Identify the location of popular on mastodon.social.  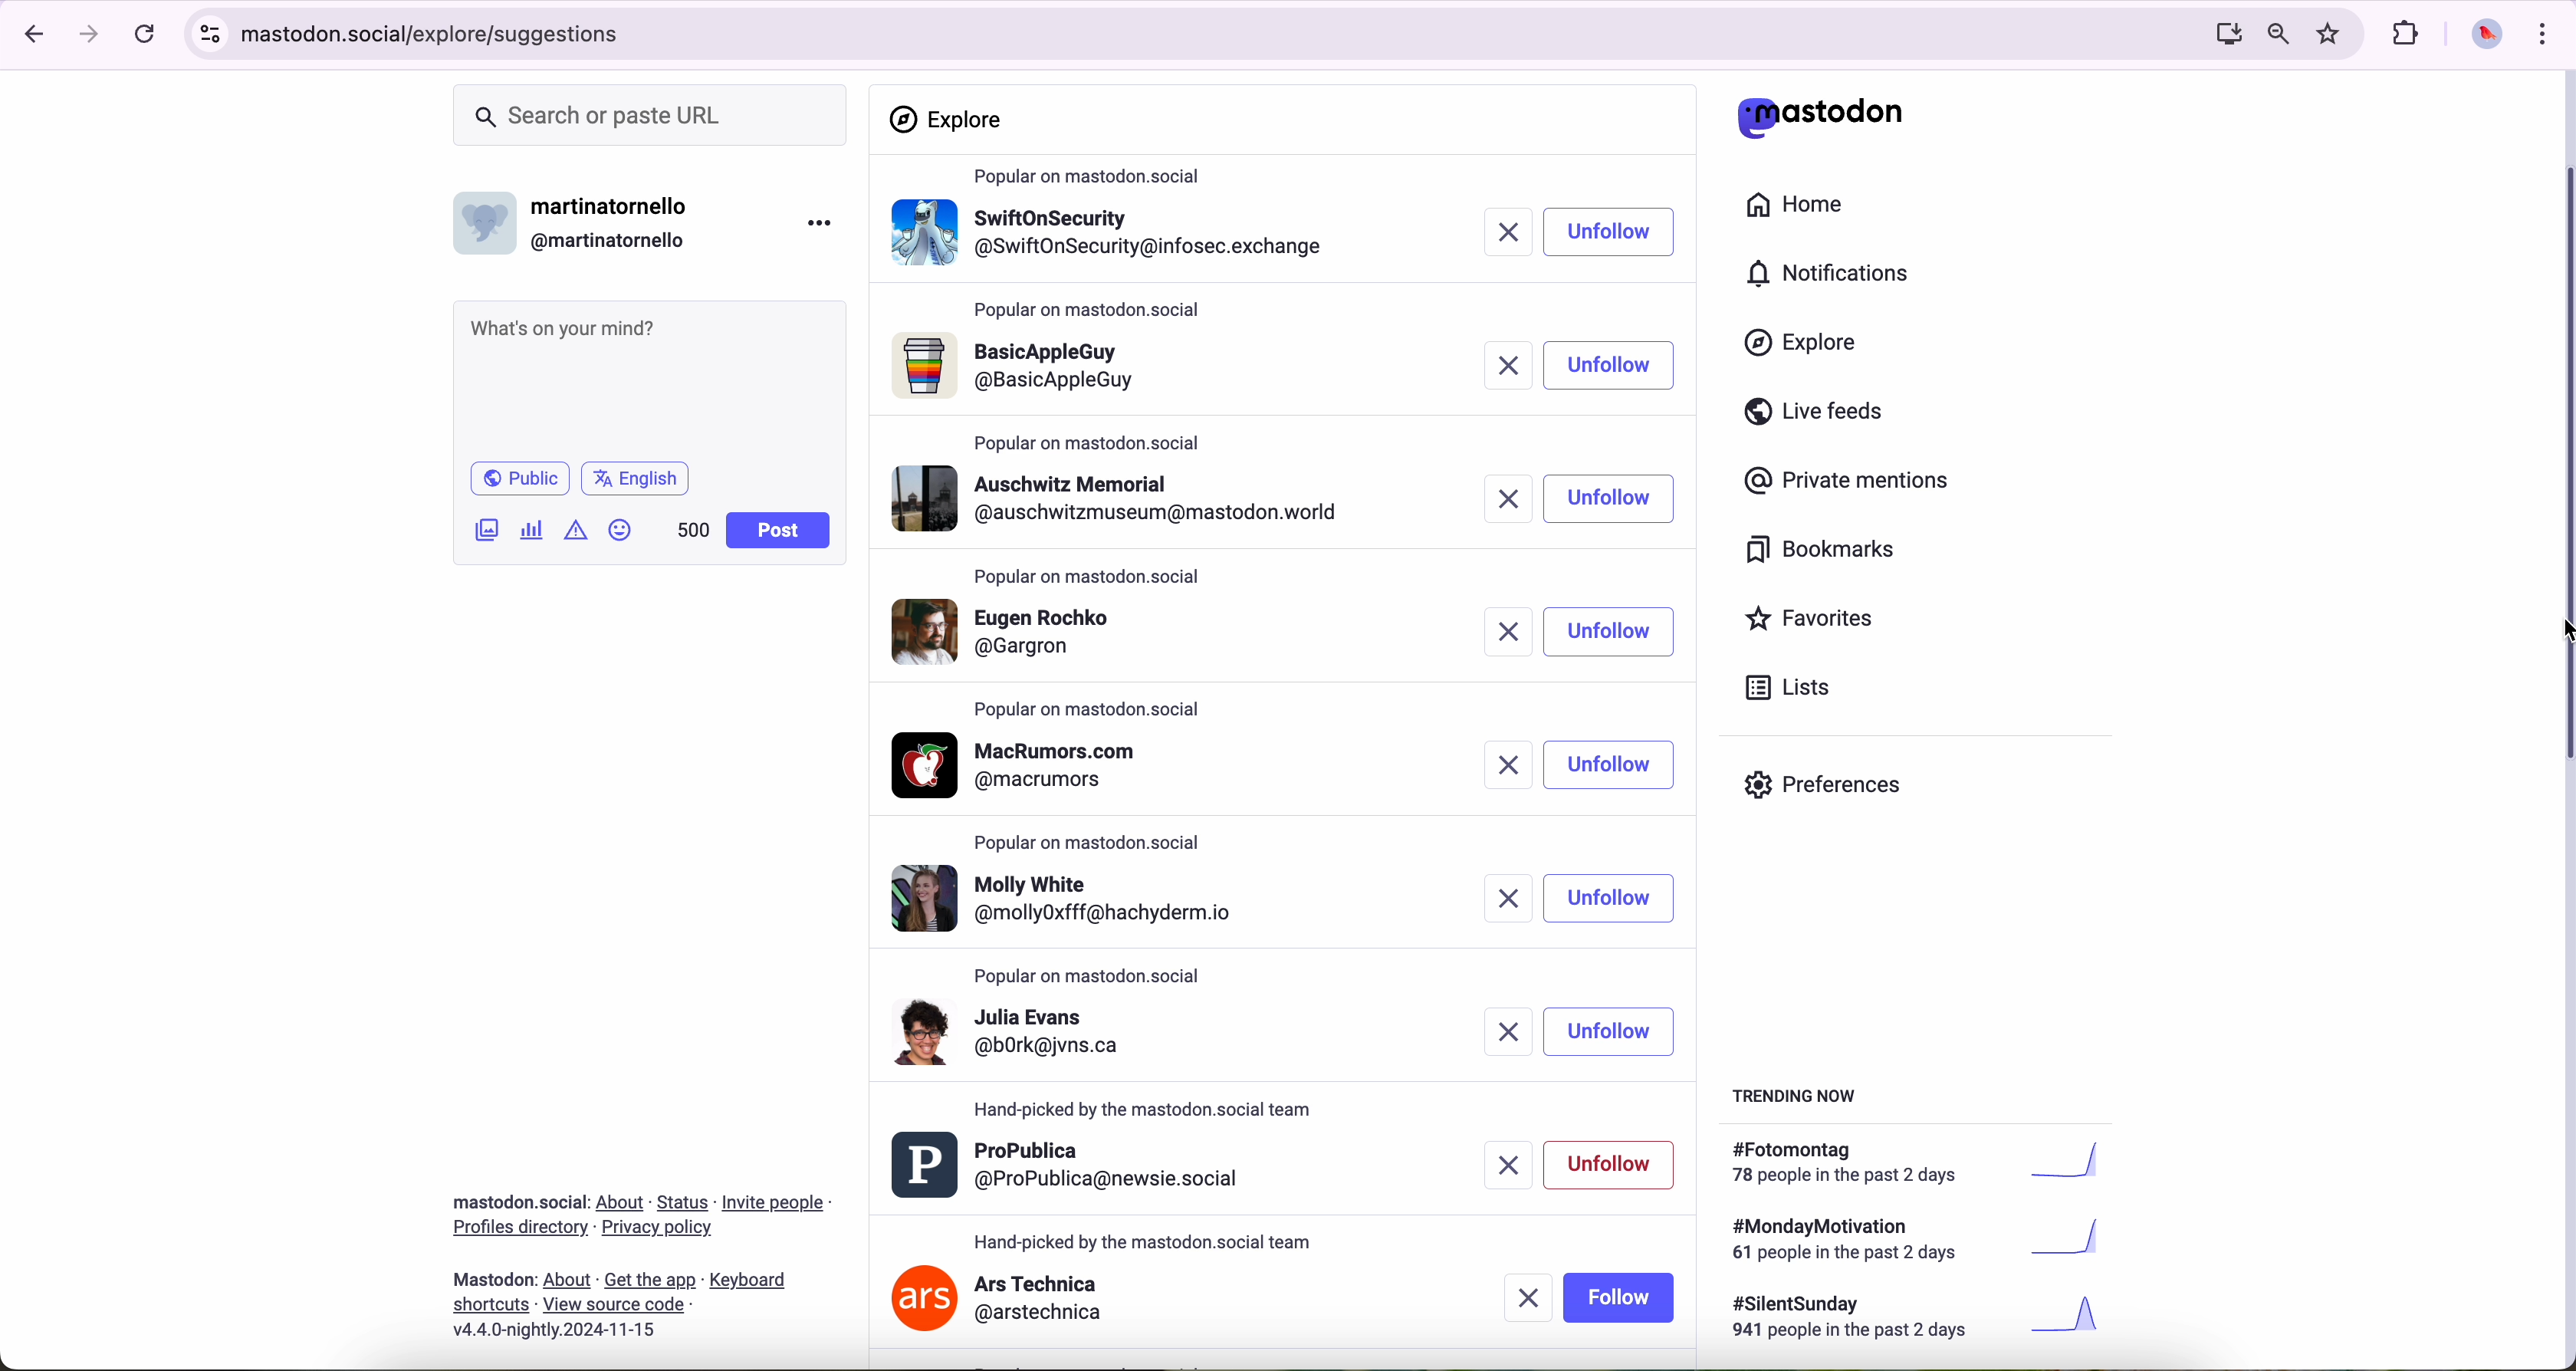
(1090, 439).